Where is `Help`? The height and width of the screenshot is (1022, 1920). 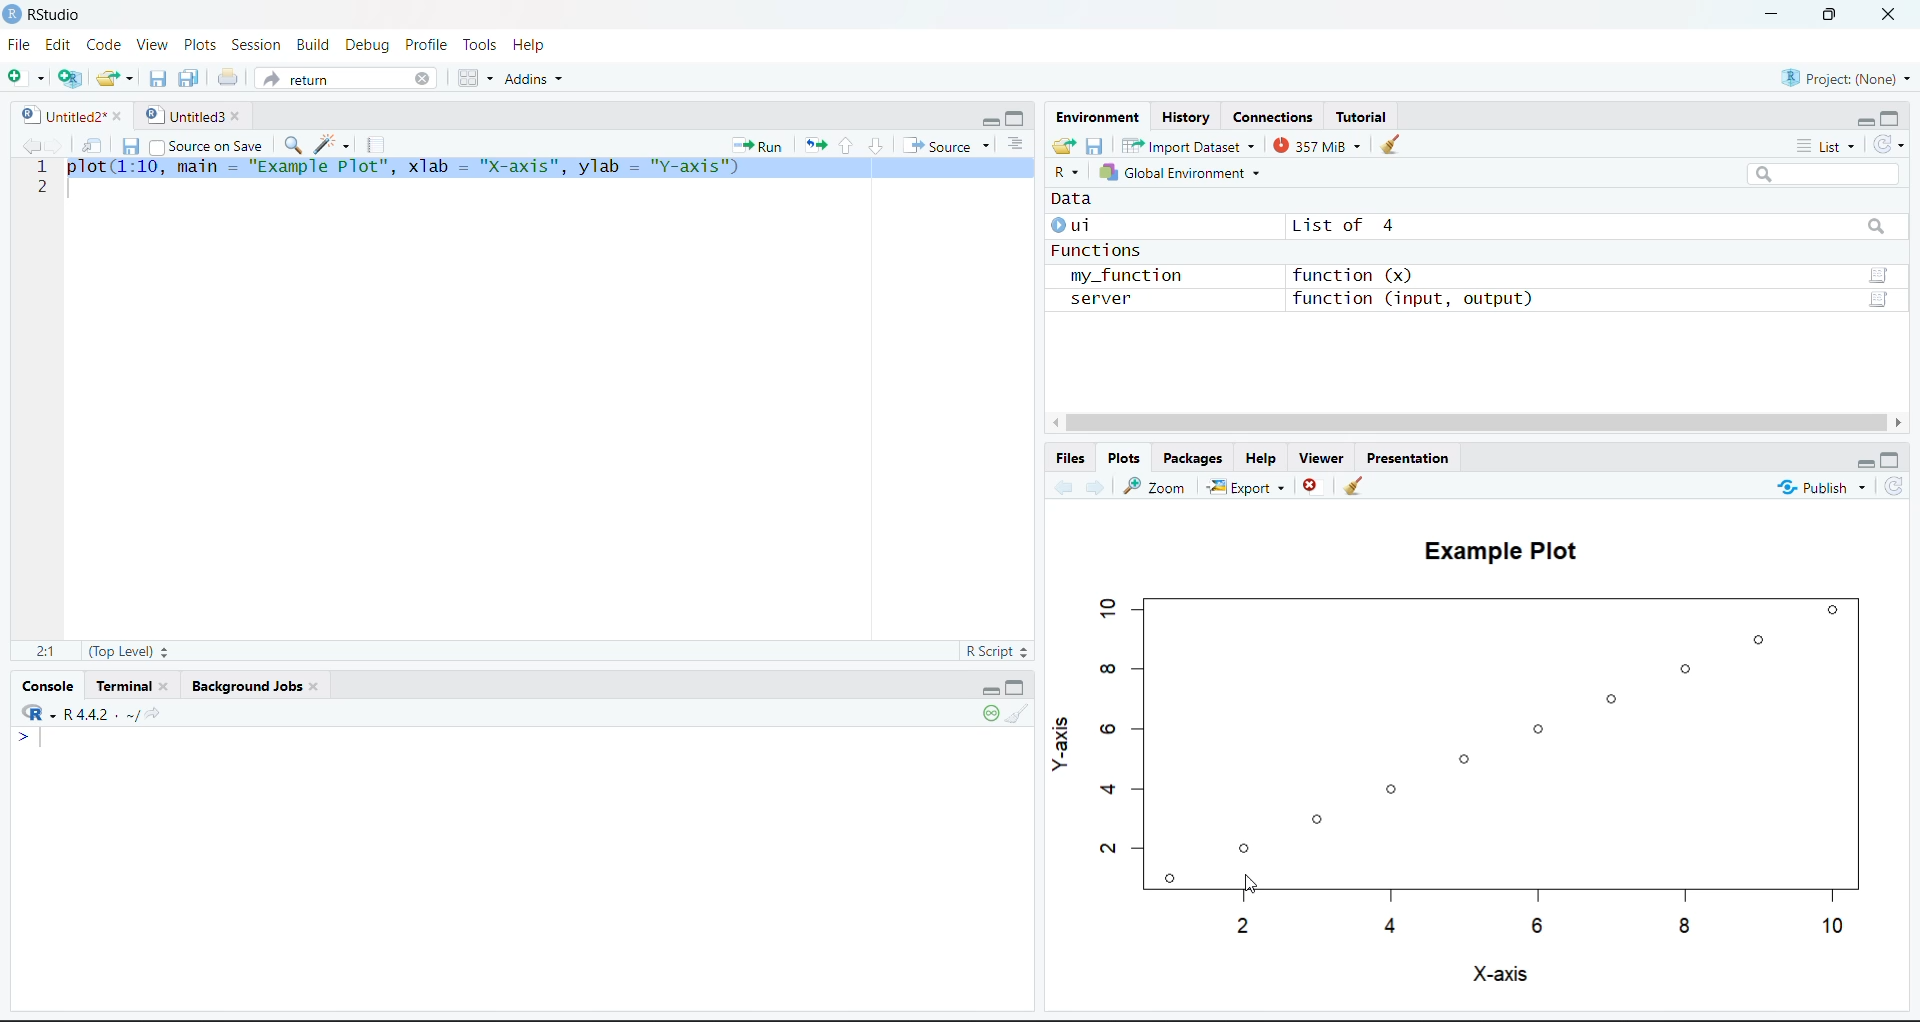
Help is located at coordinates (531, 45).